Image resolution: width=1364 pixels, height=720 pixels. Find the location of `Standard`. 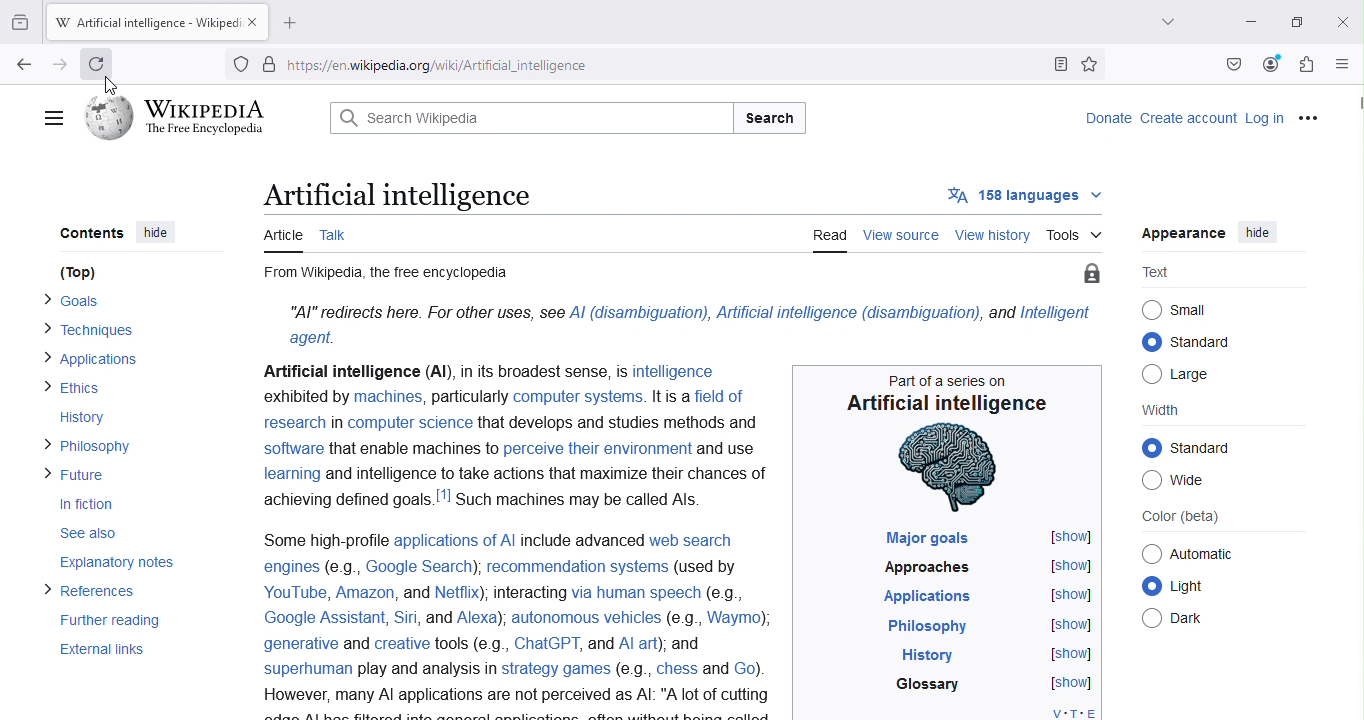

Standard is located at coordinates (1192, 345).